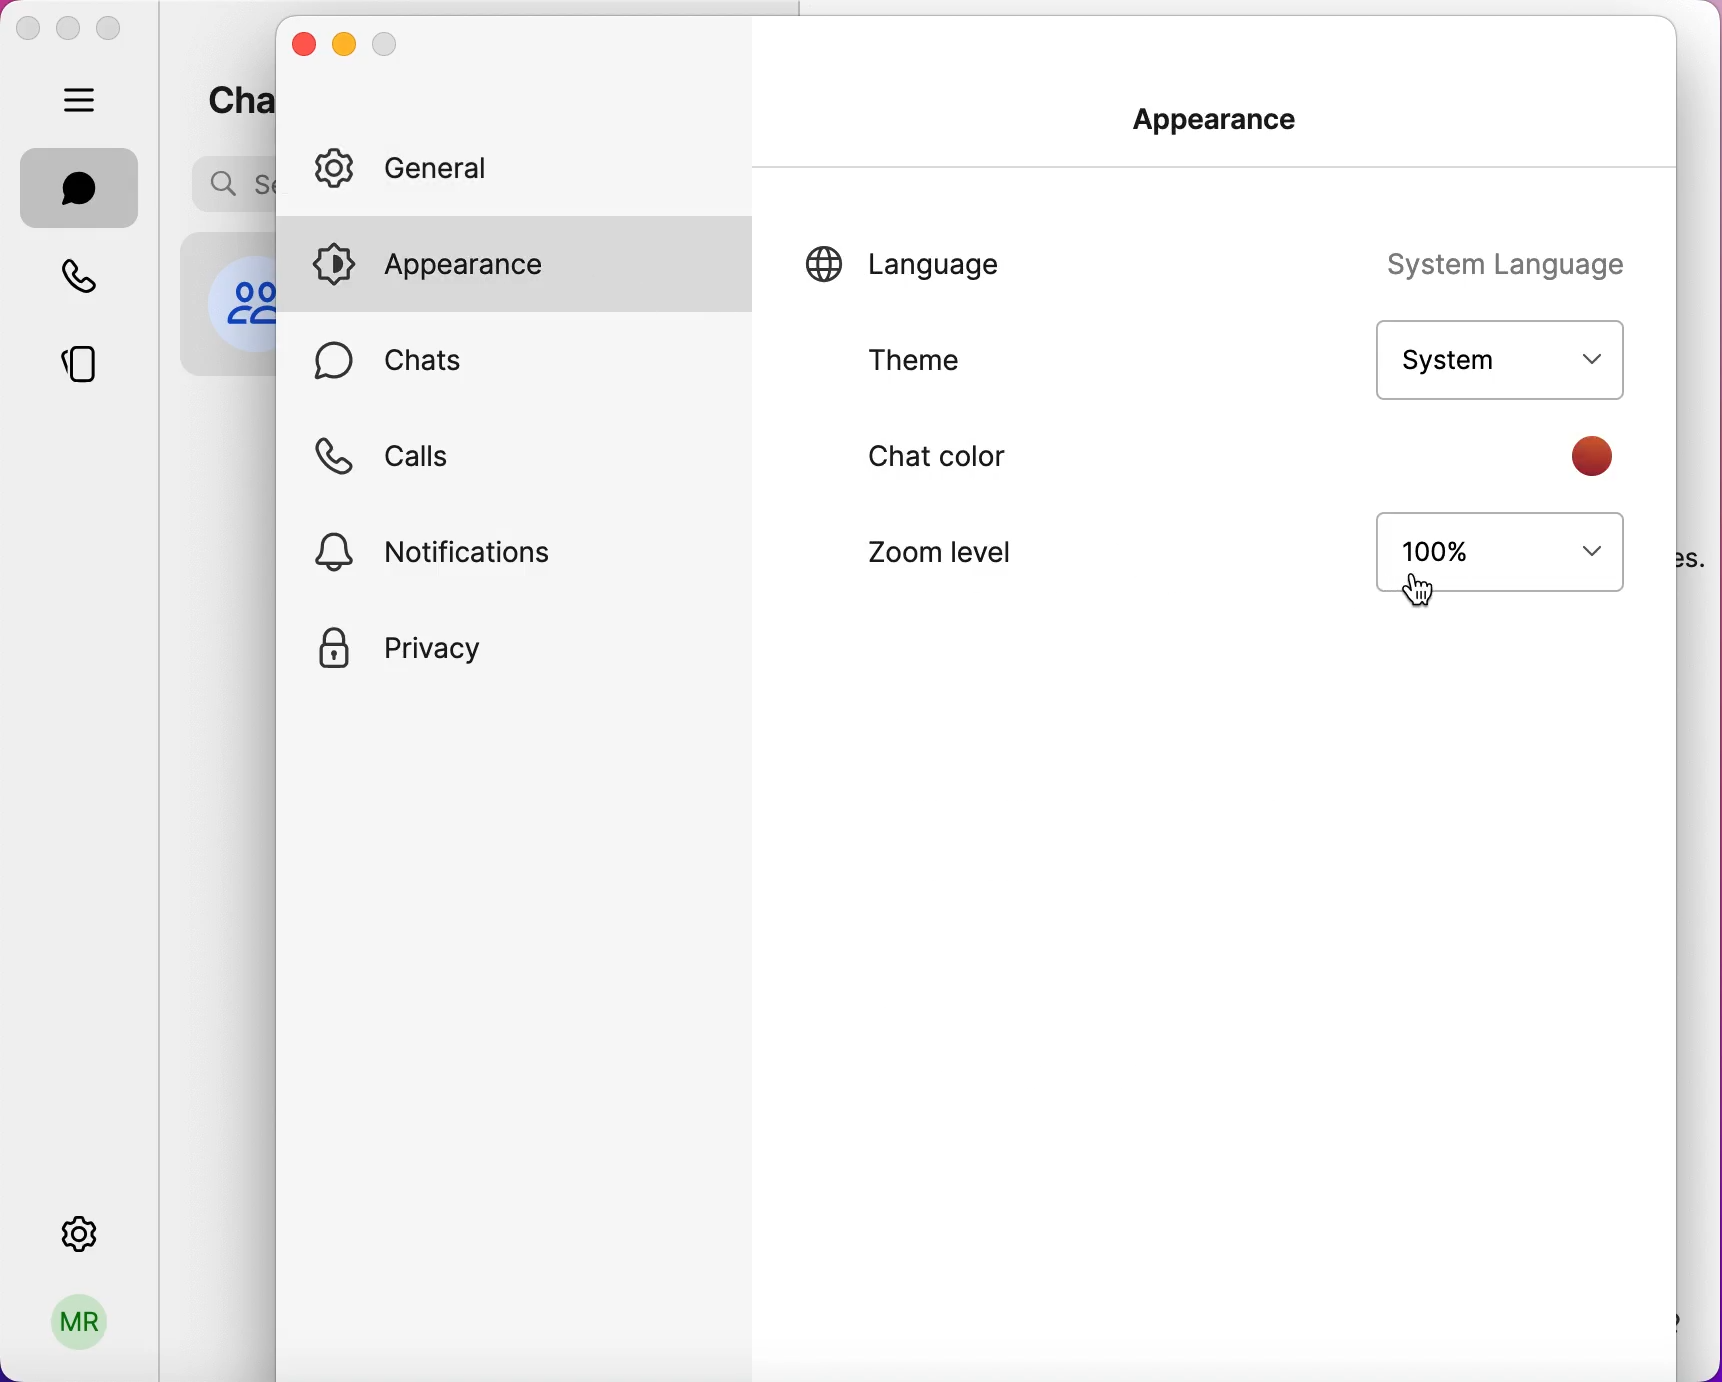 This screenshot has width=1722, height=1382. What do you see at coordinates (1500, 562) in the screenshot?
I see `100%` at bounding box center [1500, 562].